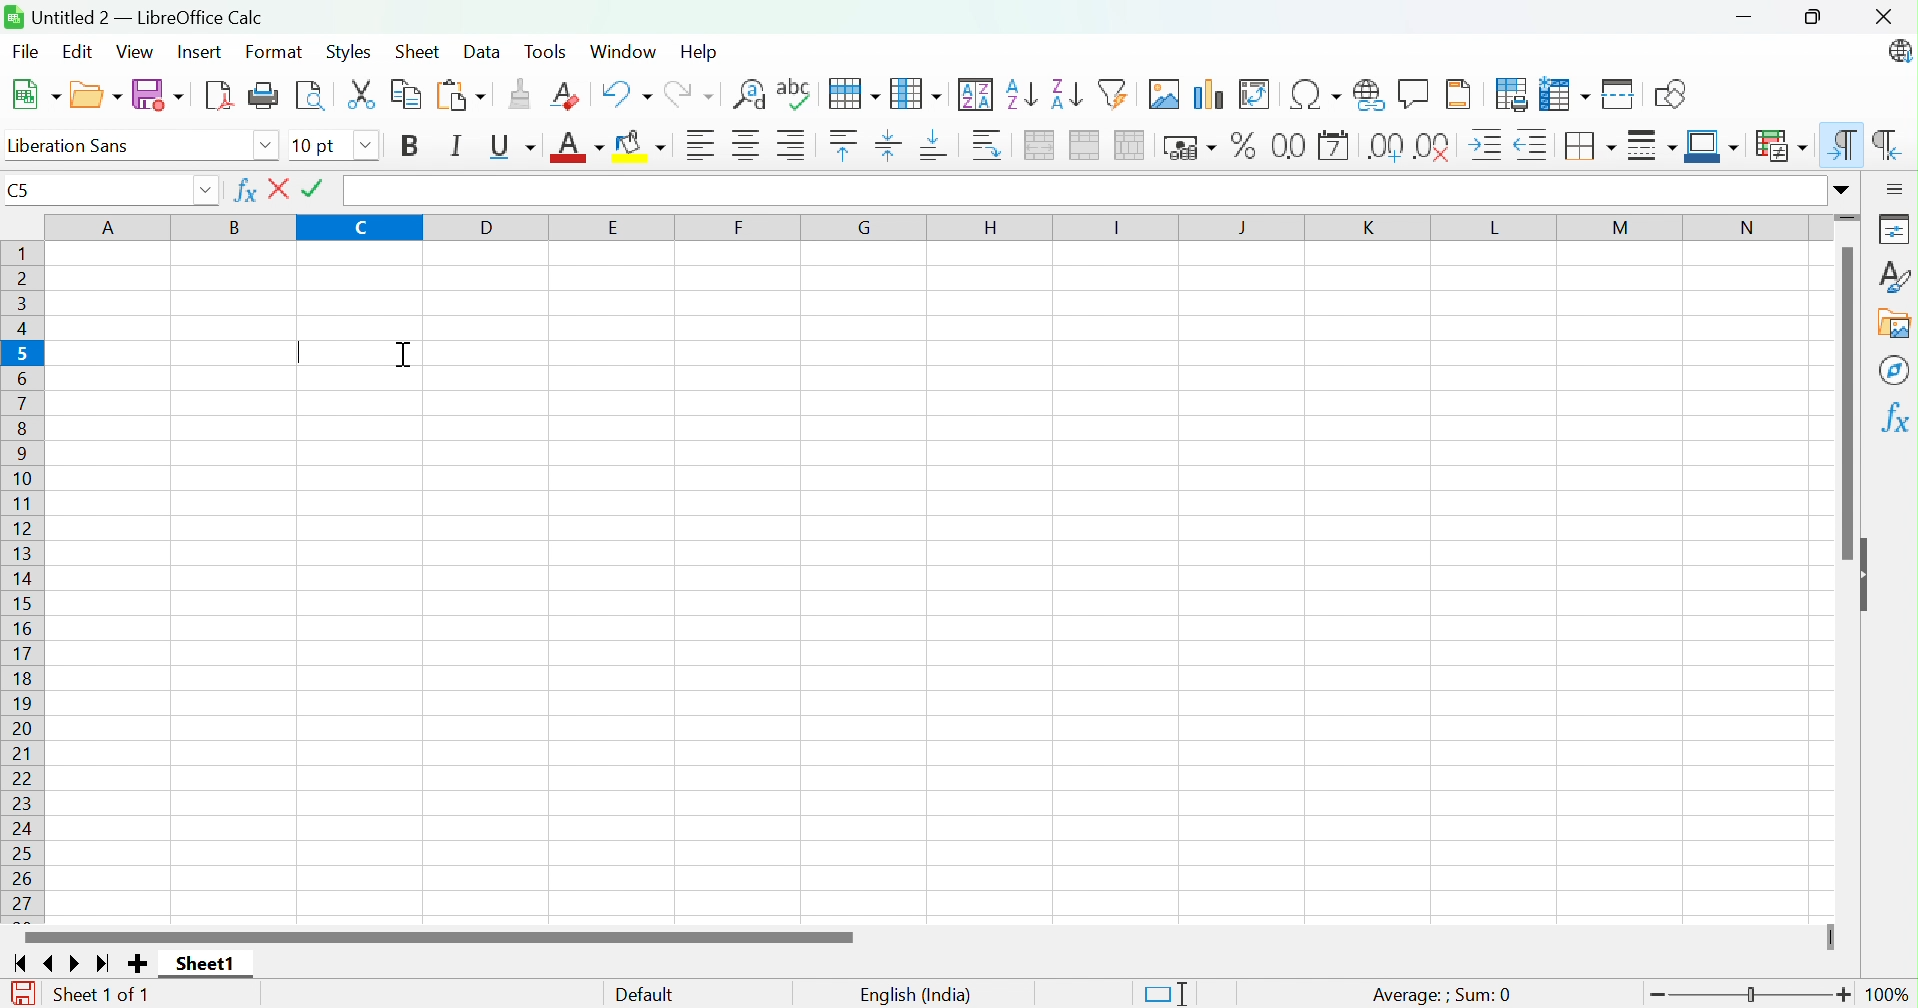 Image resolution: width=1918 pixels, height=1008 pixels. I want to click on Sheet, so click(416, 51).